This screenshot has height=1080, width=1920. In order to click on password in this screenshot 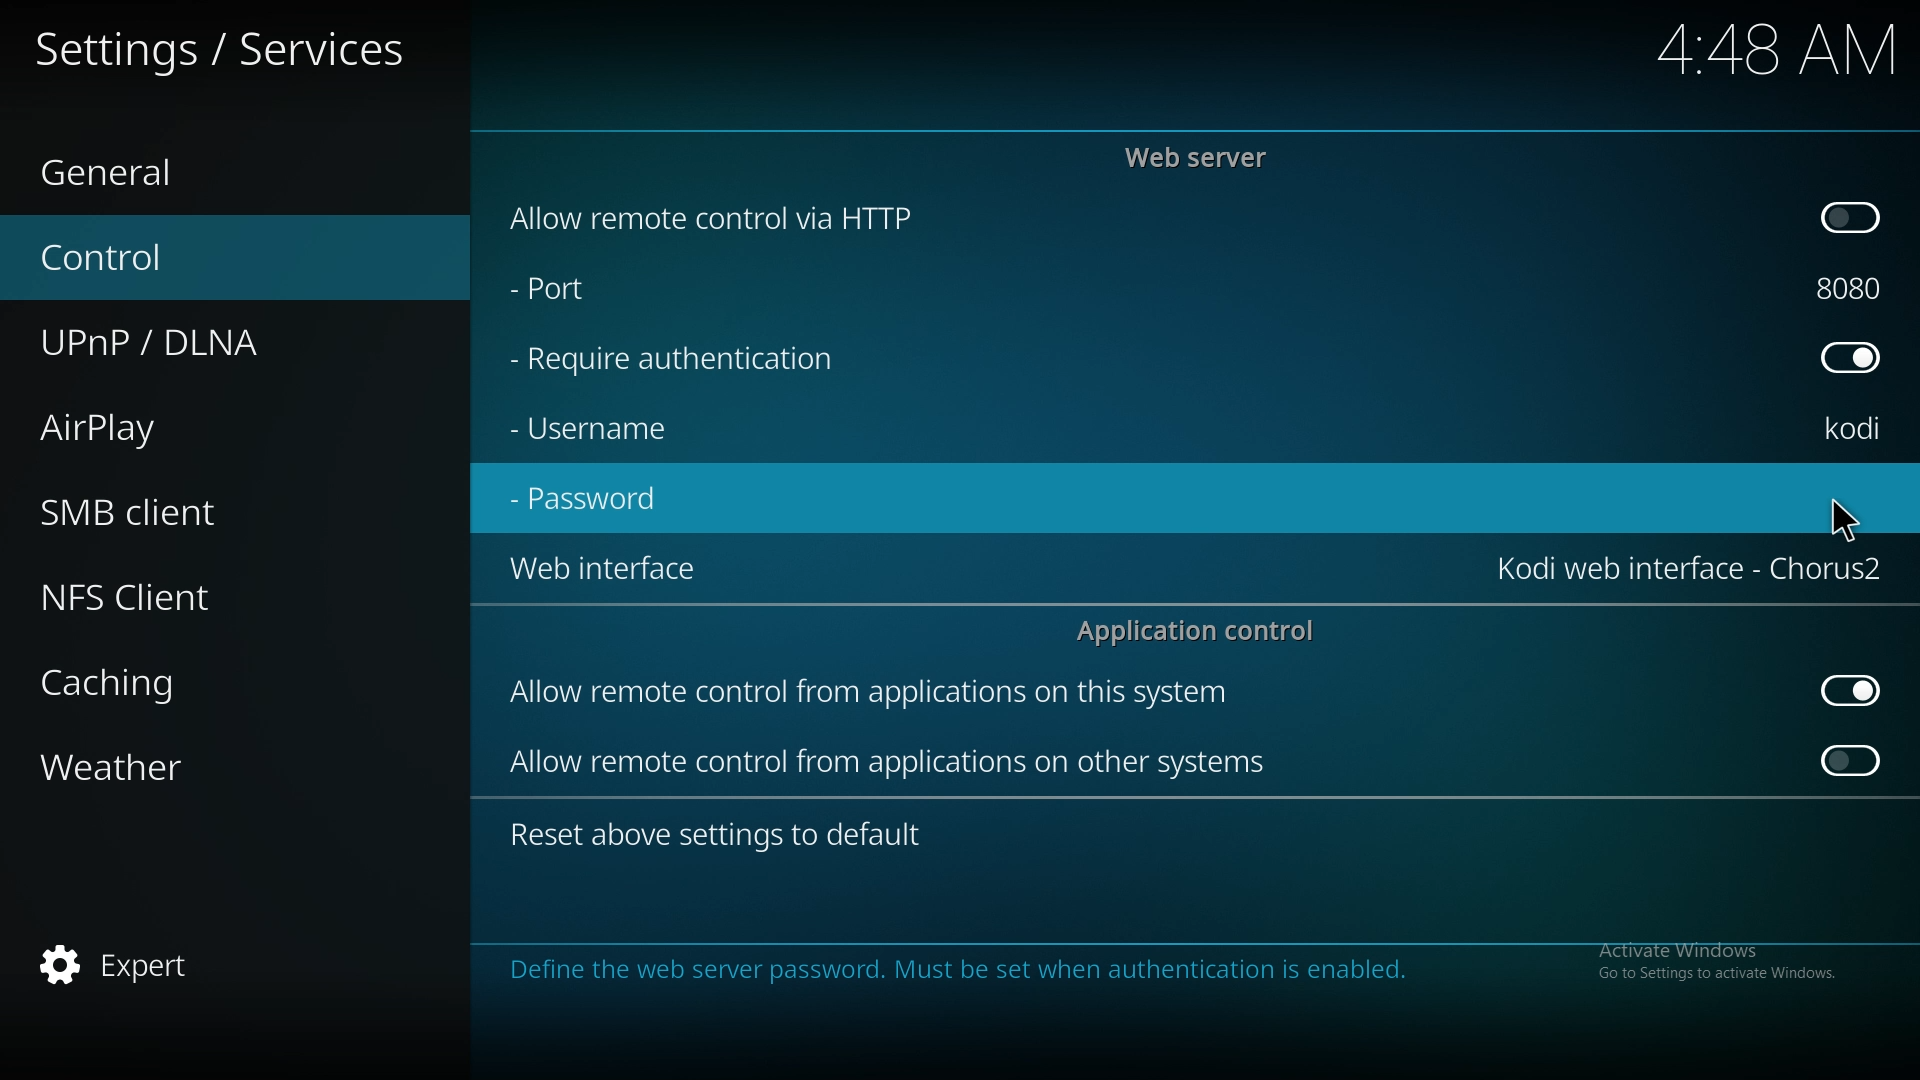, I will do `click(598, 501)`.